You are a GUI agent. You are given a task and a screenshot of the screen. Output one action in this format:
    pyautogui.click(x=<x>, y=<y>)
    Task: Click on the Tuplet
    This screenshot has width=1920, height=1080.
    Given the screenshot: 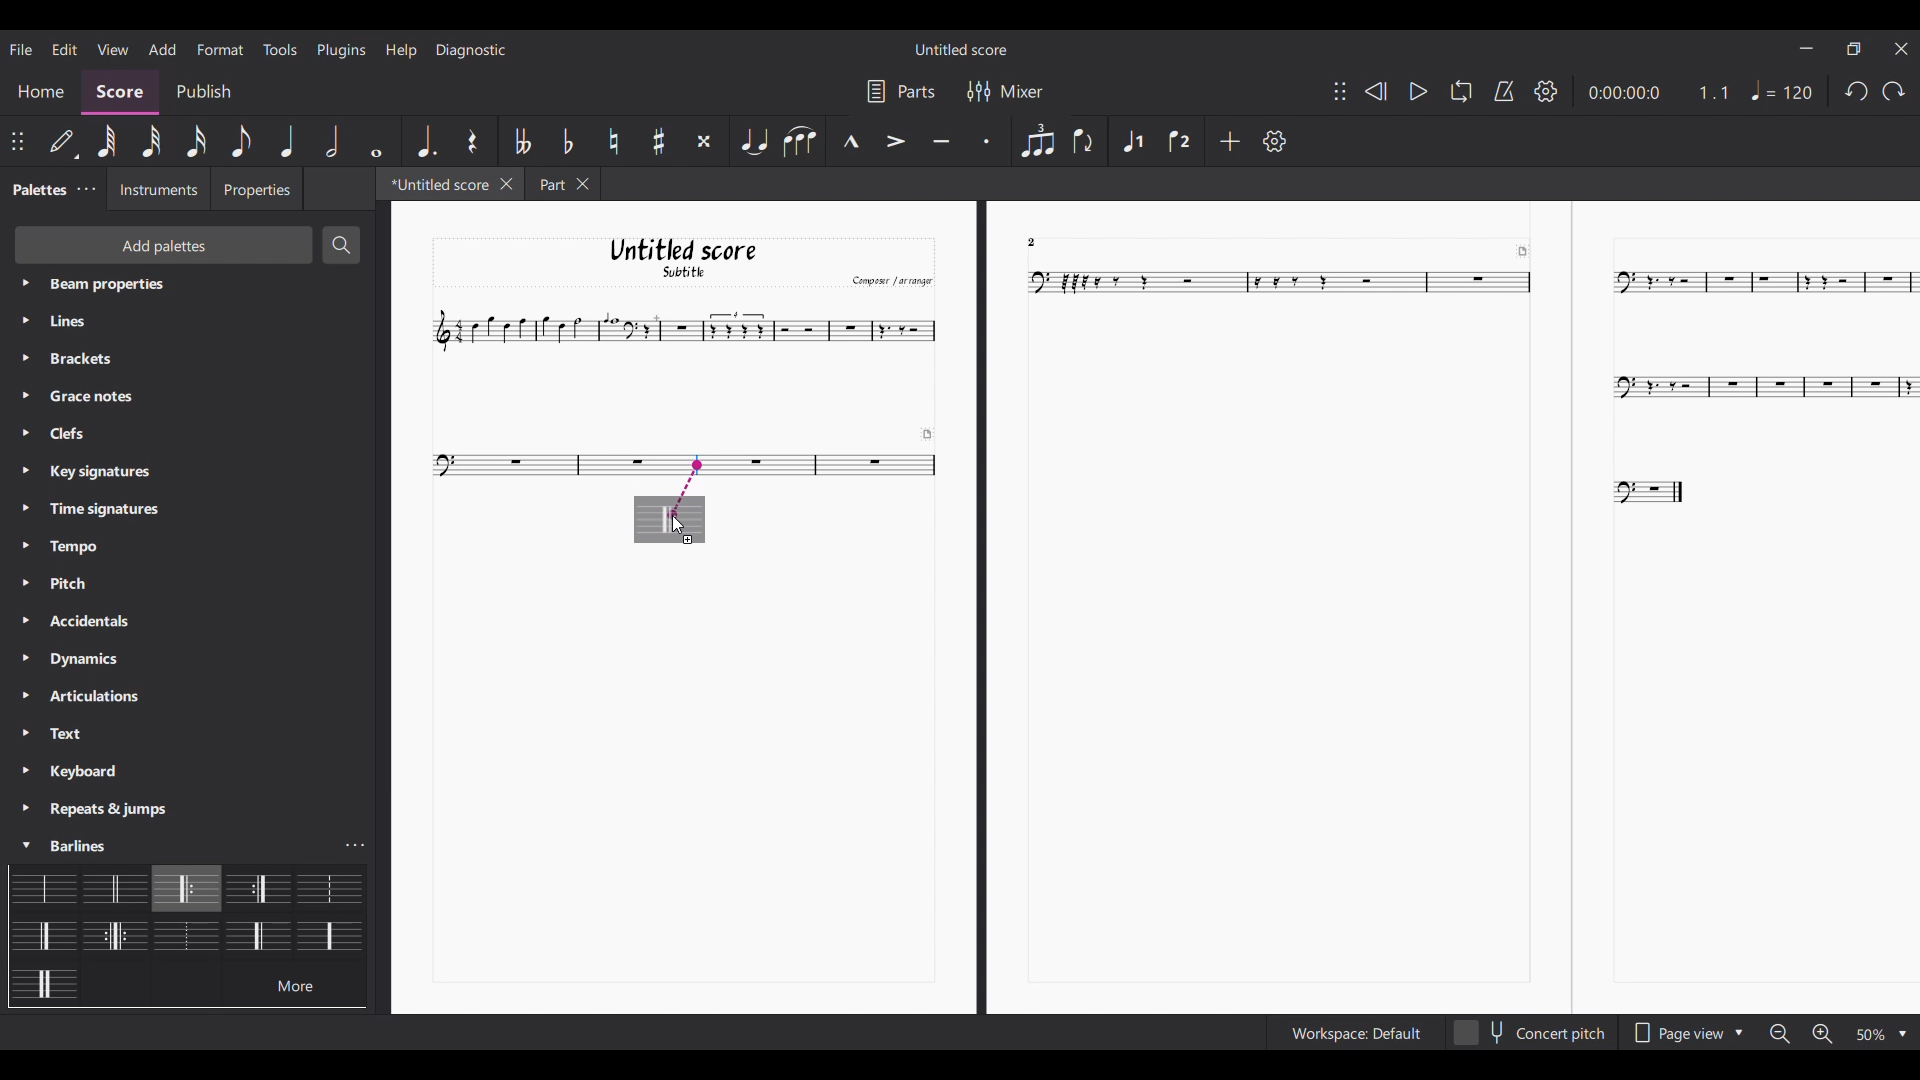 What is the action you would take?
    pyautogui.click(x=1038, y=141)
    